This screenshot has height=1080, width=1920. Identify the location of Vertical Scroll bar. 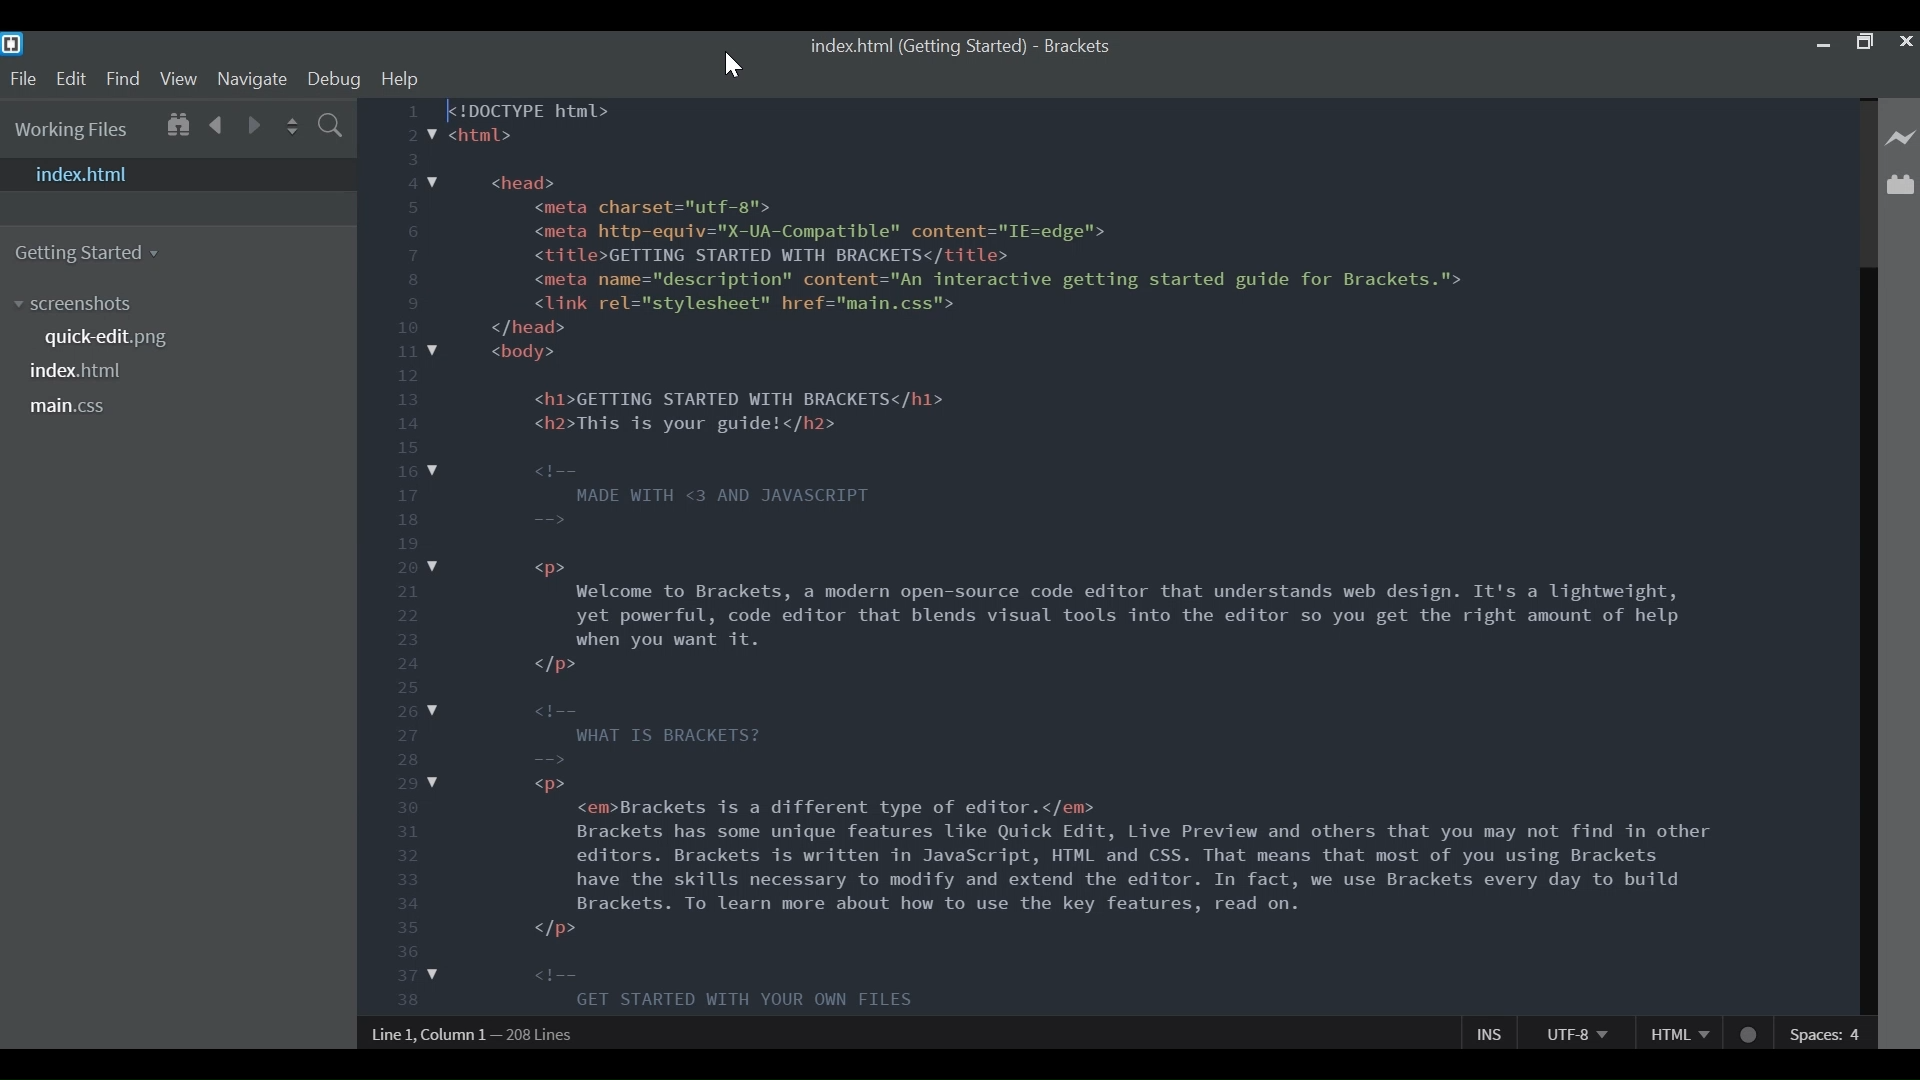
(1867, 558).